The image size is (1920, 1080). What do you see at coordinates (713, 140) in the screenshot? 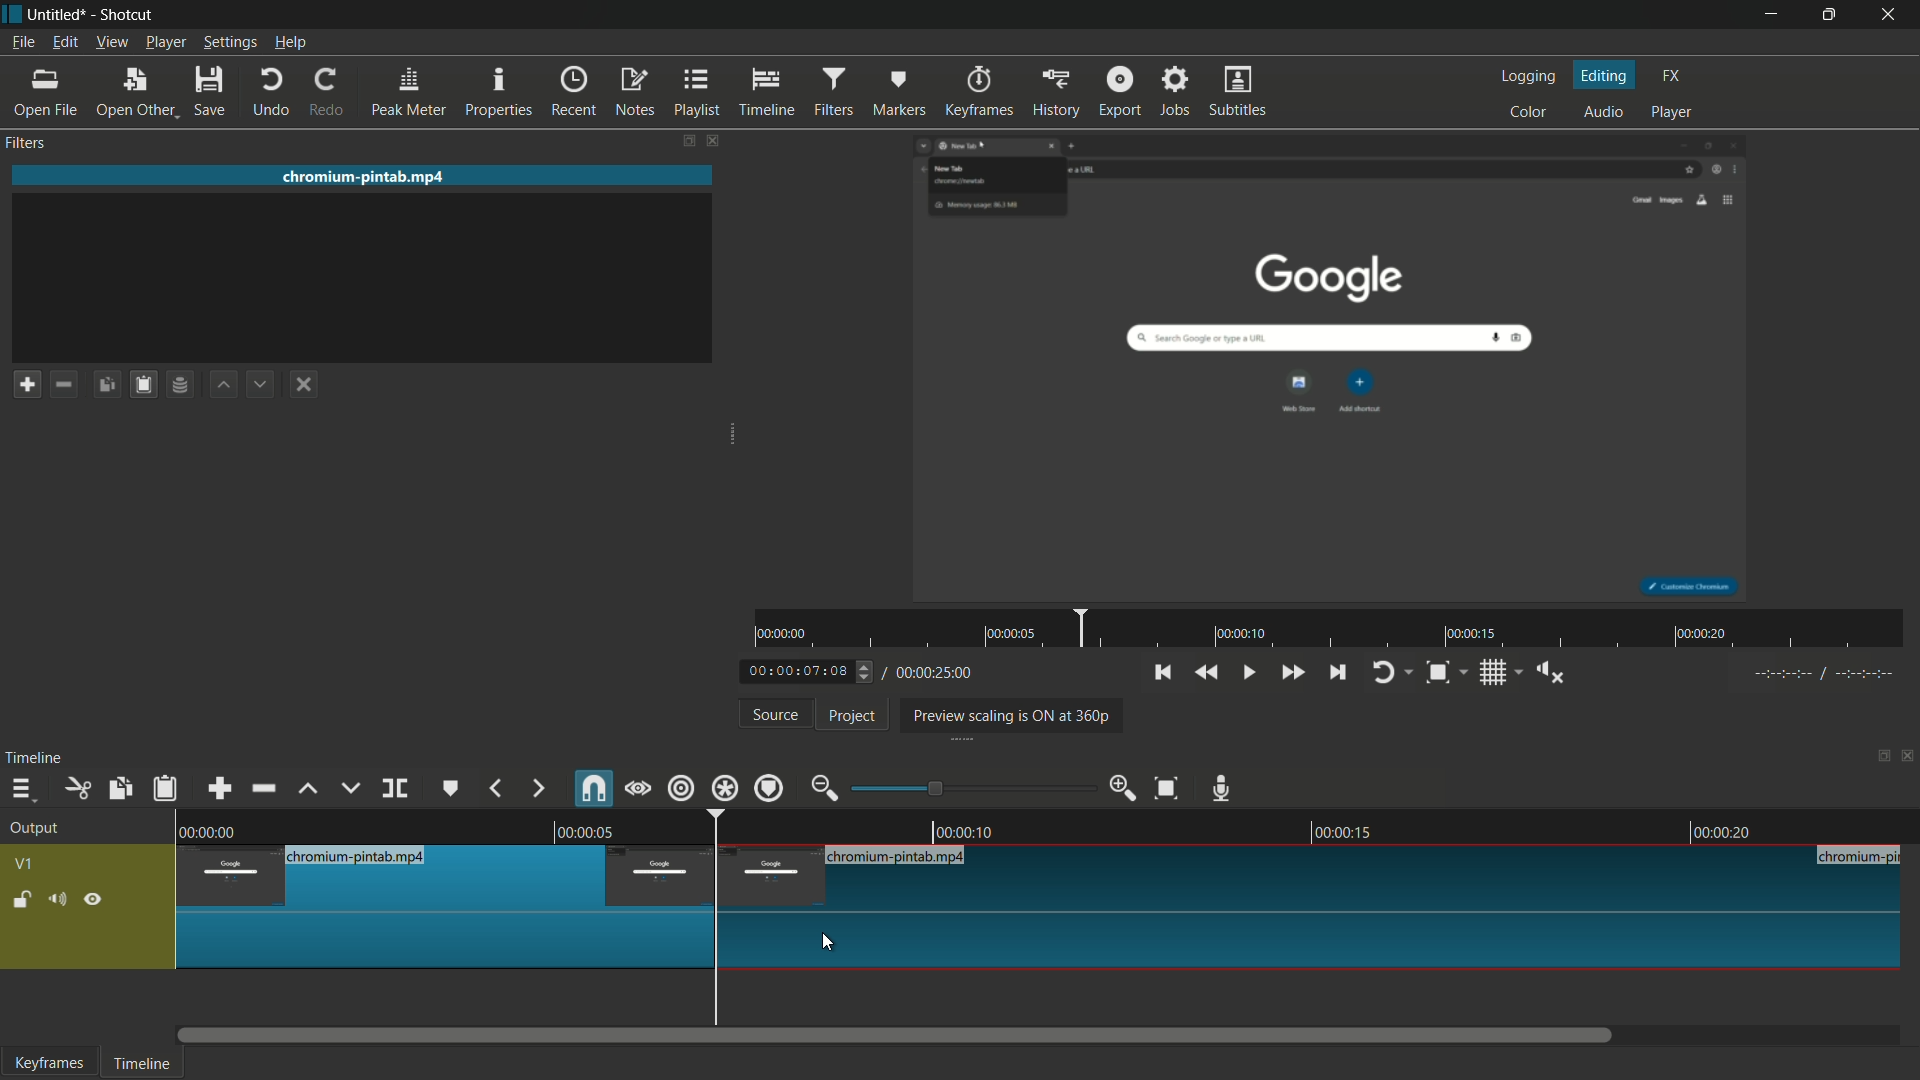
I see `close filters` at bounding box center [713, 140].